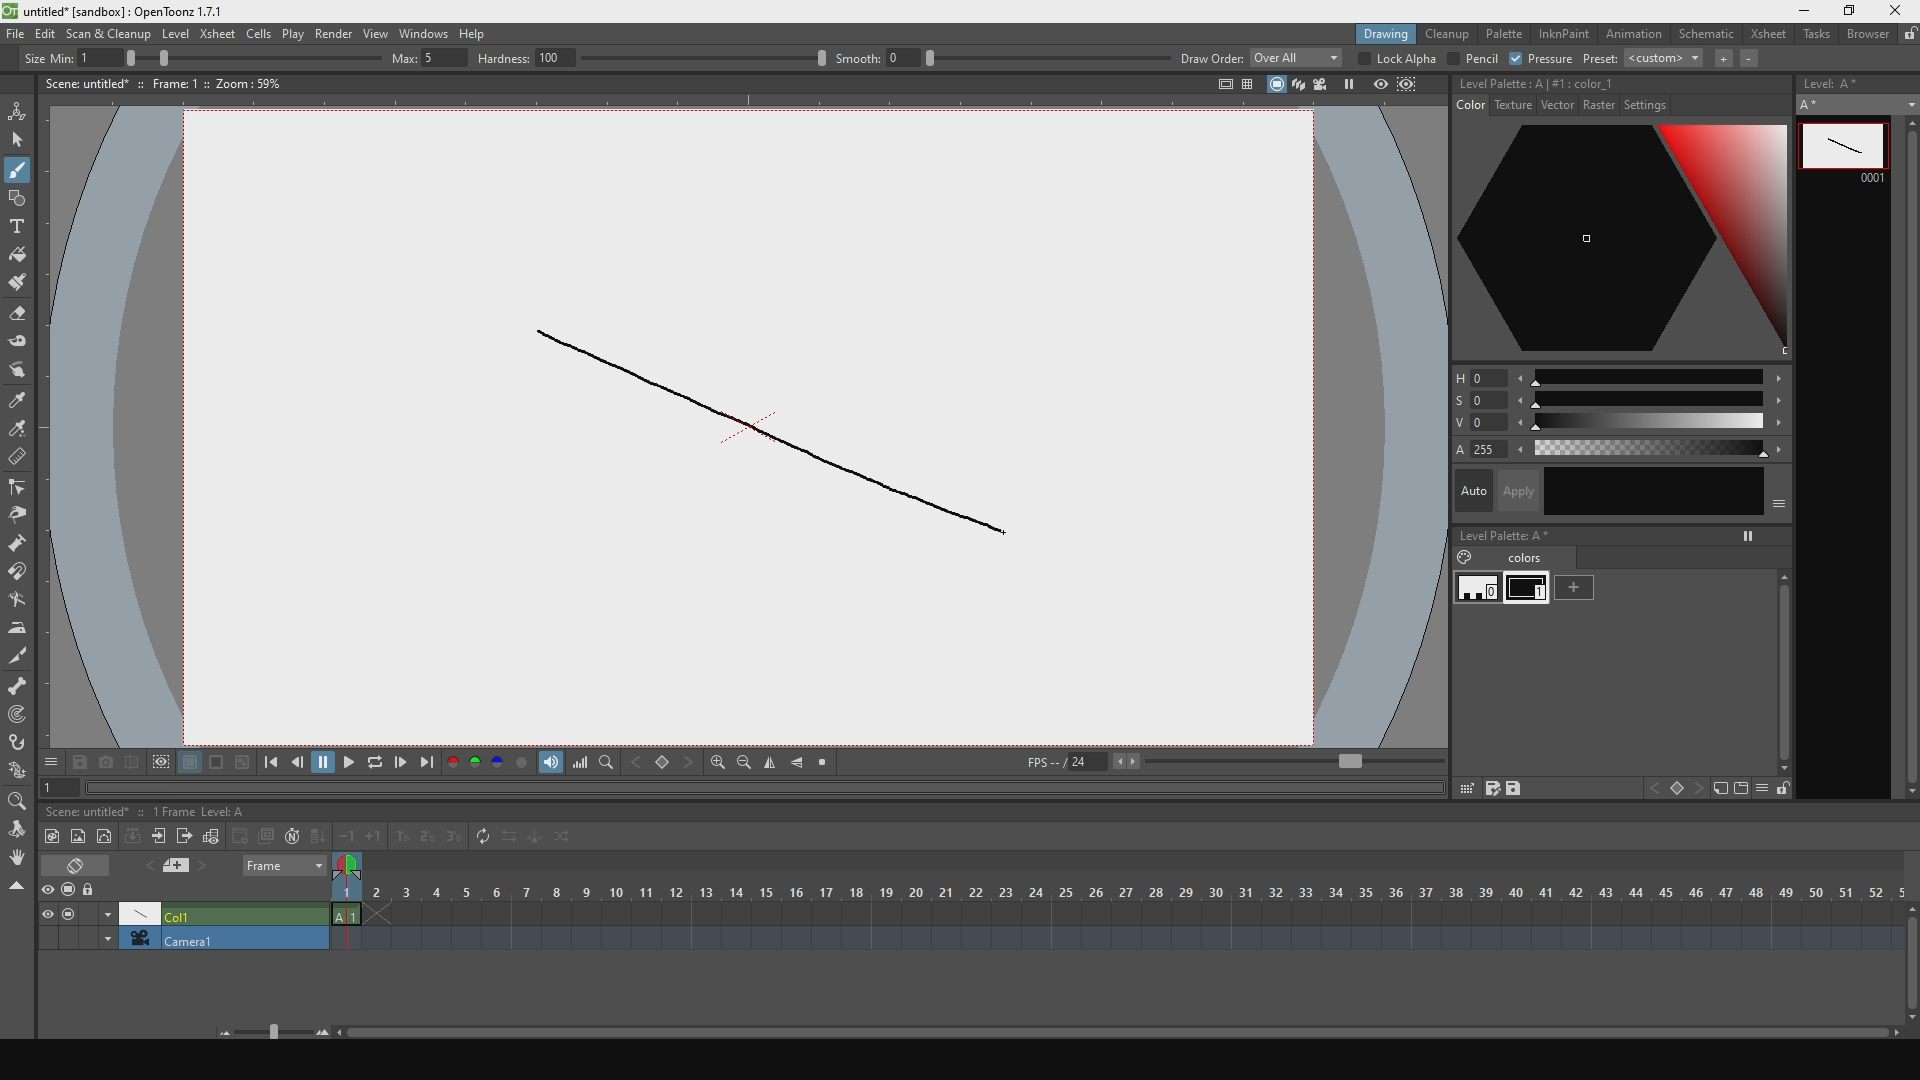 Image resolution: width=1920 pixels, height=1080 pixels. What do you see at coordinates (110, 32) in the screenshot?
I see `scan and cleanup` at bounding box center [110, 32].